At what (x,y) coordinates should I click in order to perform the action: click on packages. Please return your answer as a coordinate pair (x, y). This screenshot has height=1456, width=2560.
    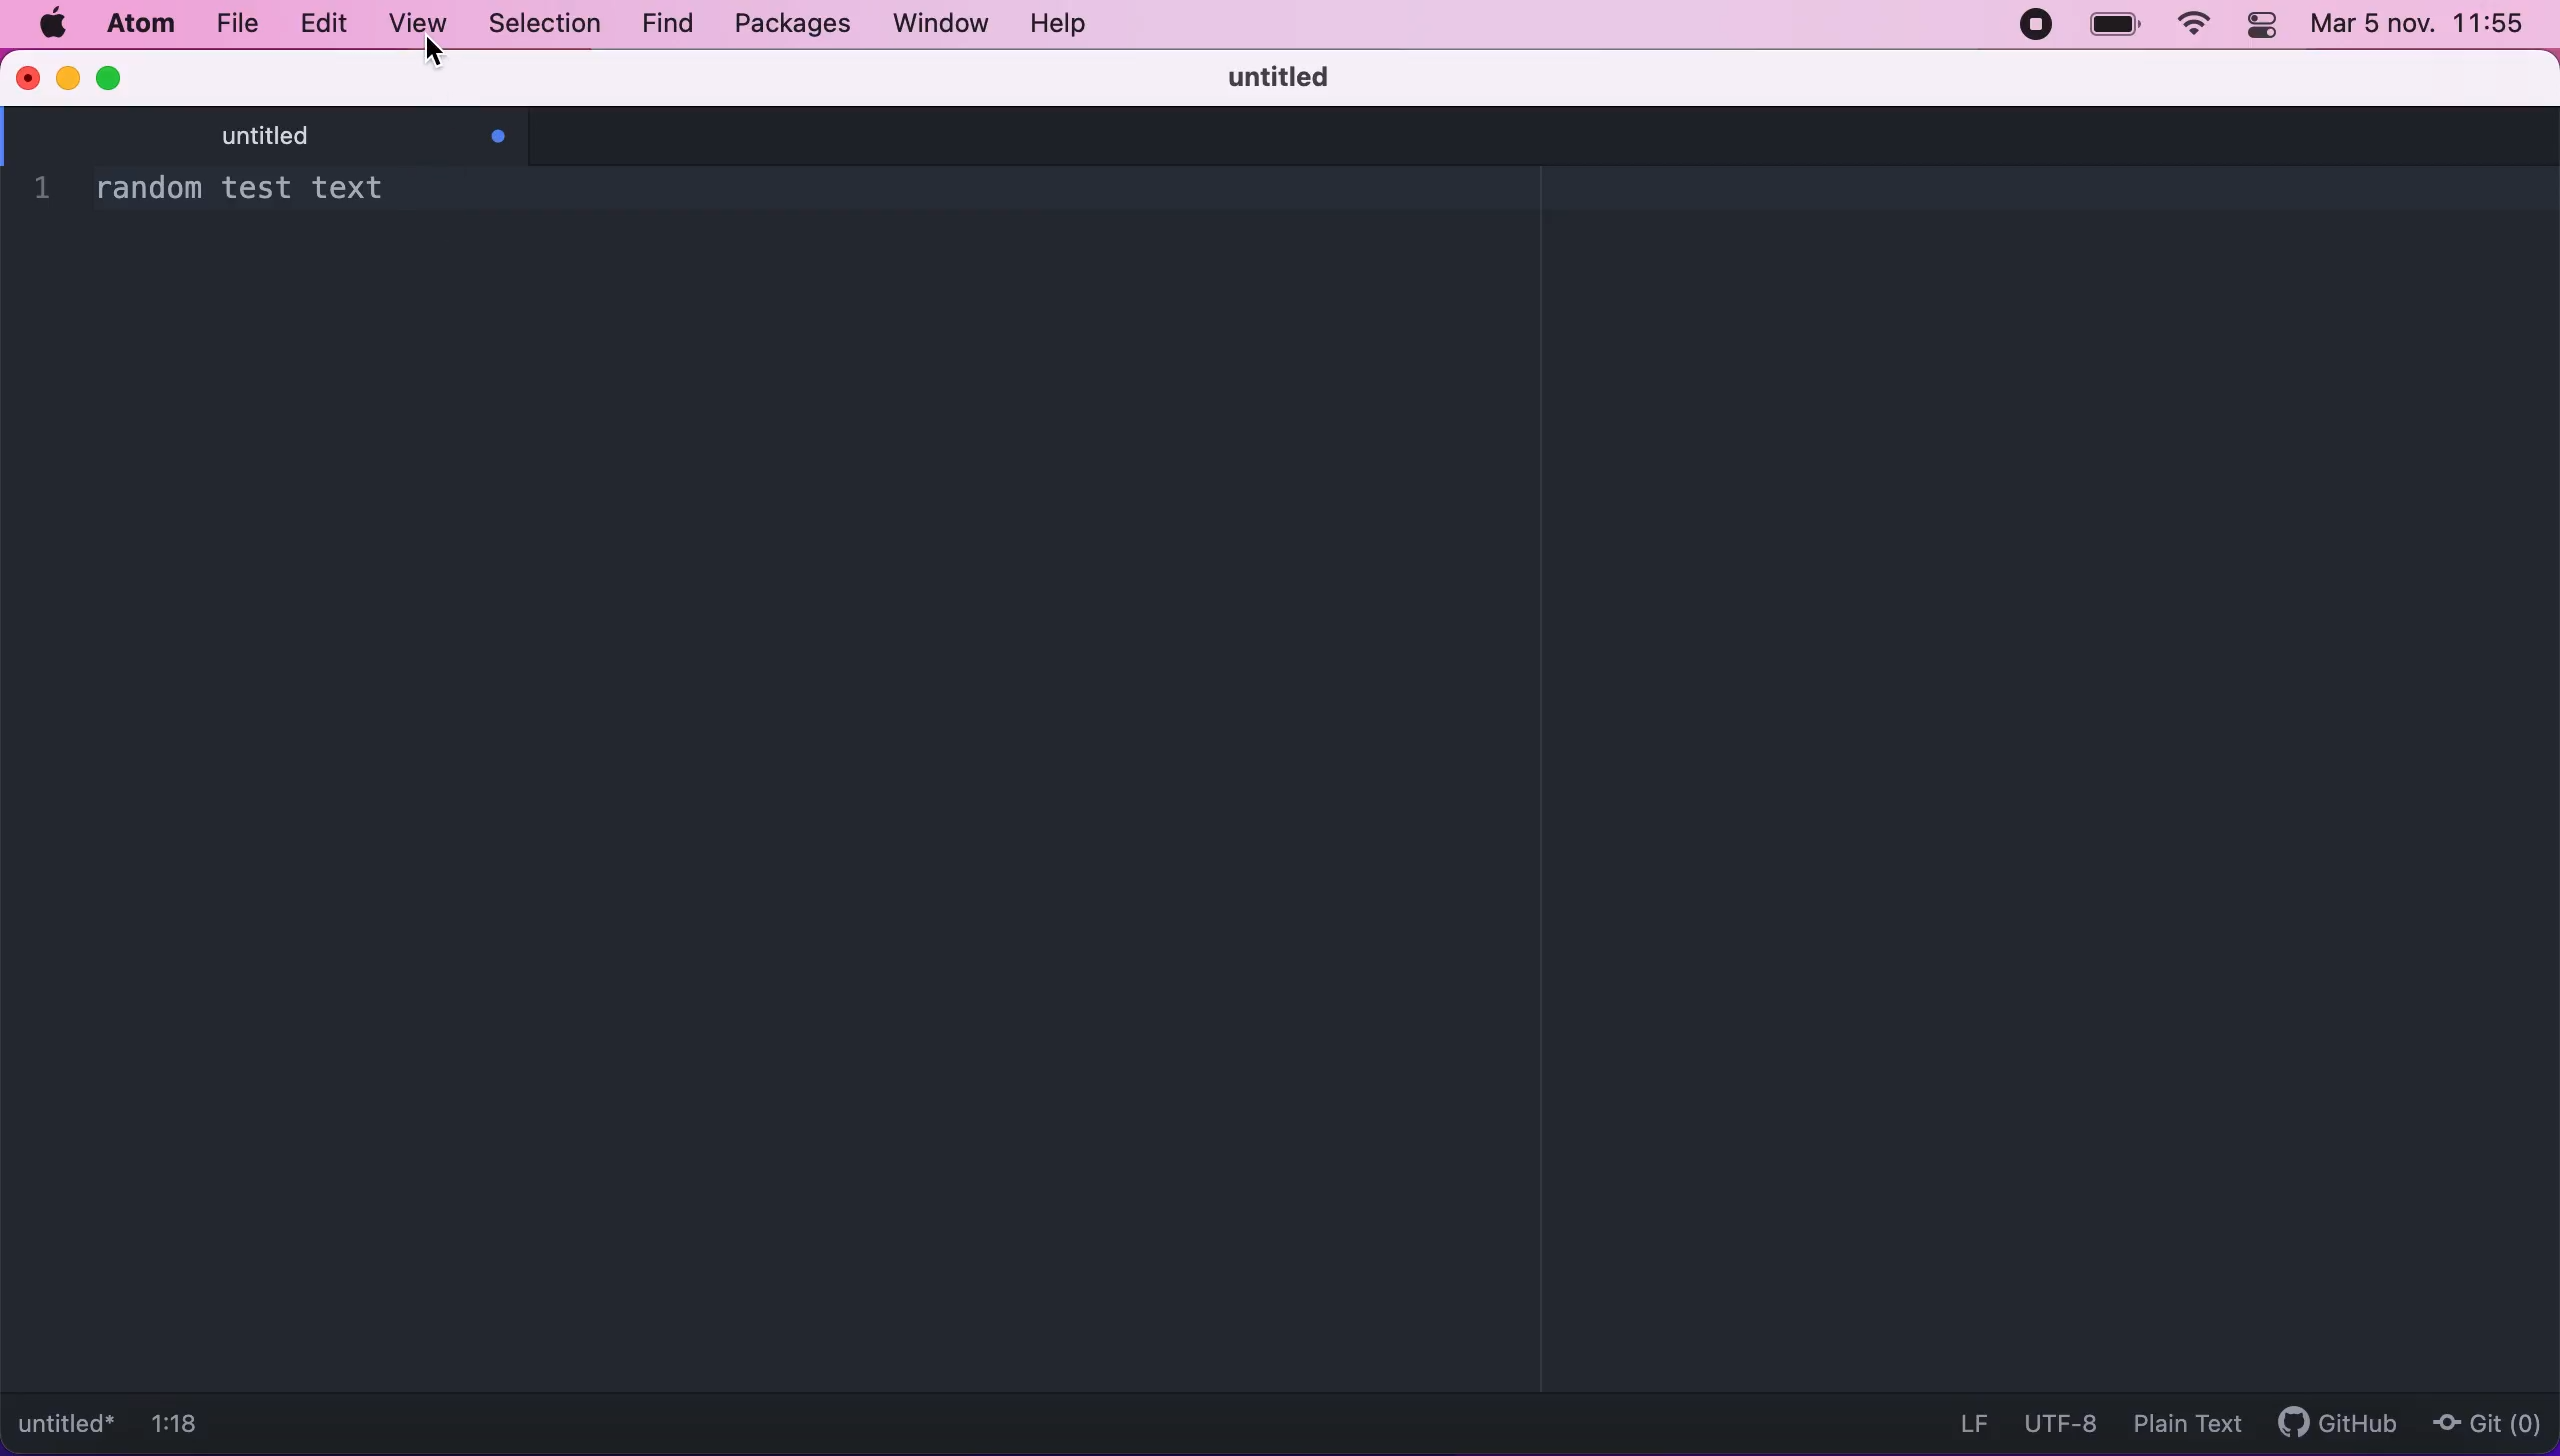
    Looking at the image, I should click on (789, 24).